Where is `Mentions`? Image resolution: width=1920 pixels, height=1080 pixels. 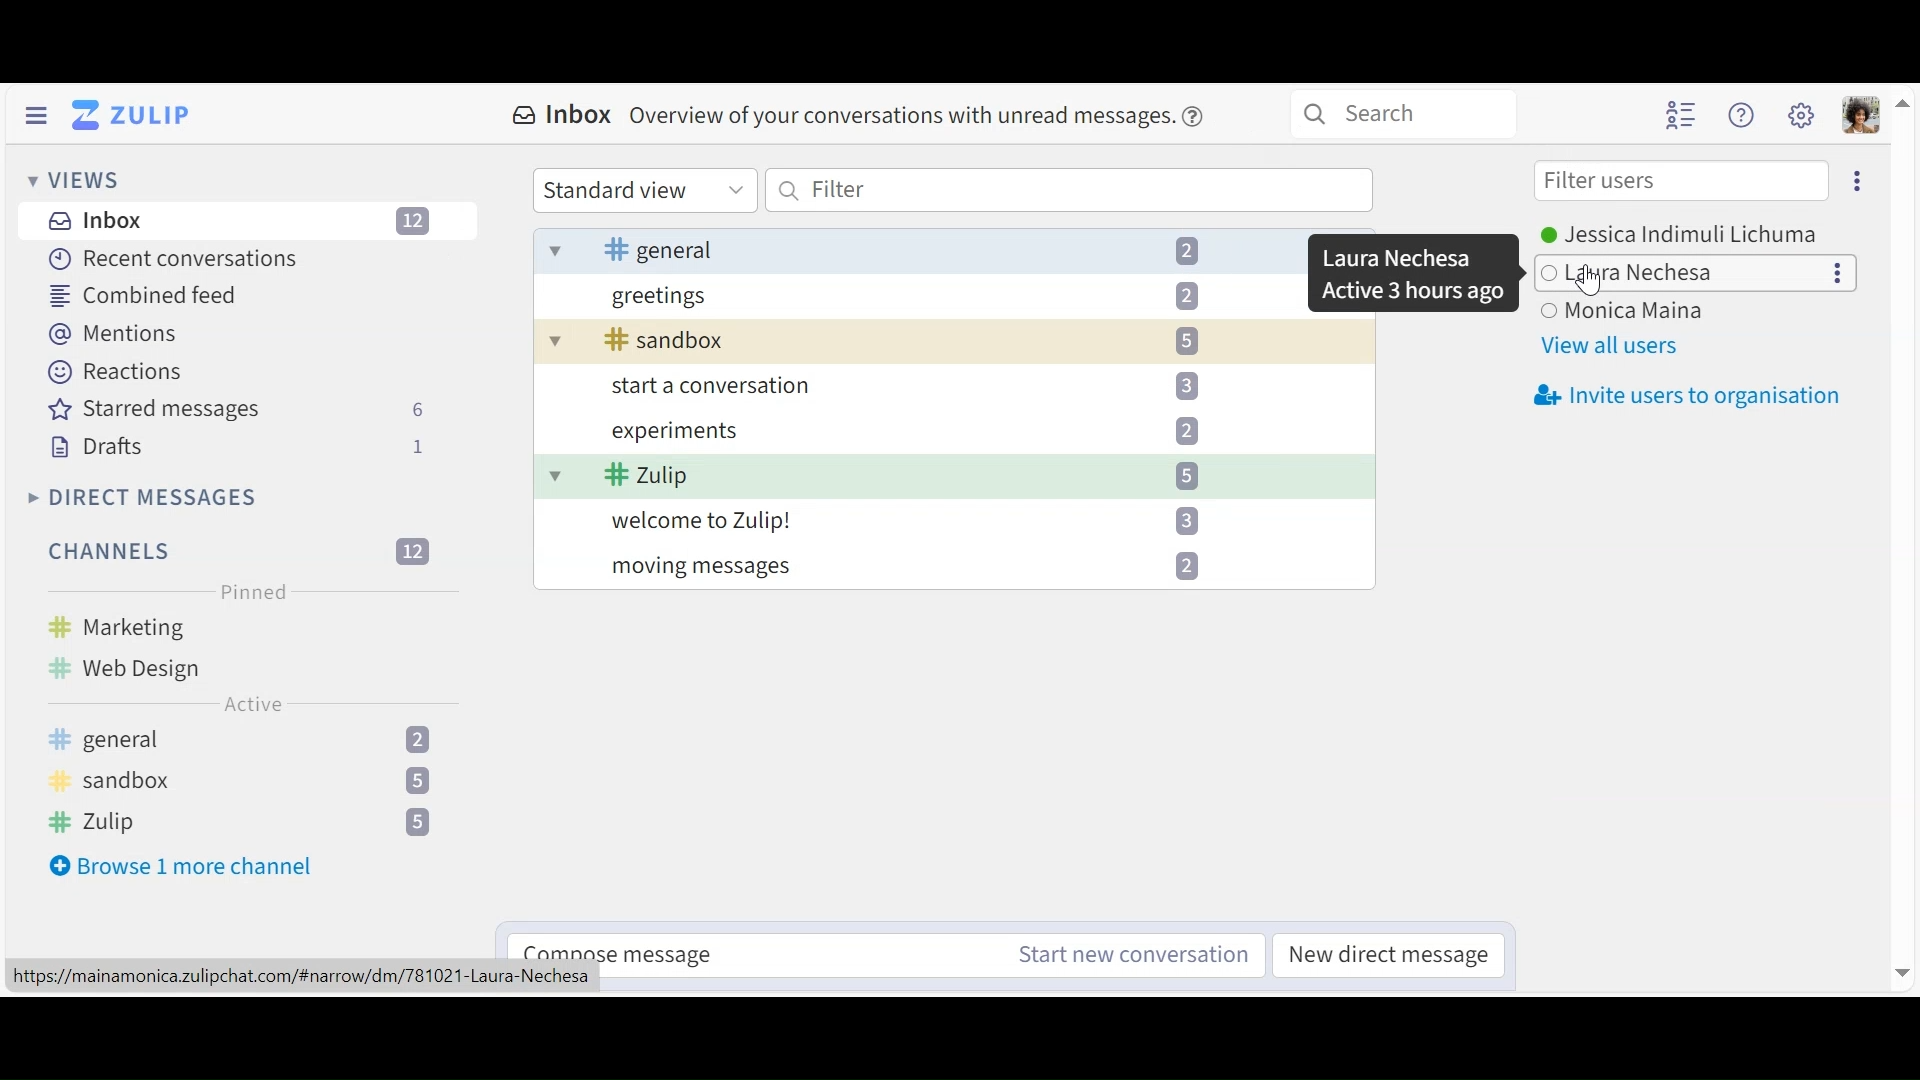
Mentions is located at coordinates (116, 334).